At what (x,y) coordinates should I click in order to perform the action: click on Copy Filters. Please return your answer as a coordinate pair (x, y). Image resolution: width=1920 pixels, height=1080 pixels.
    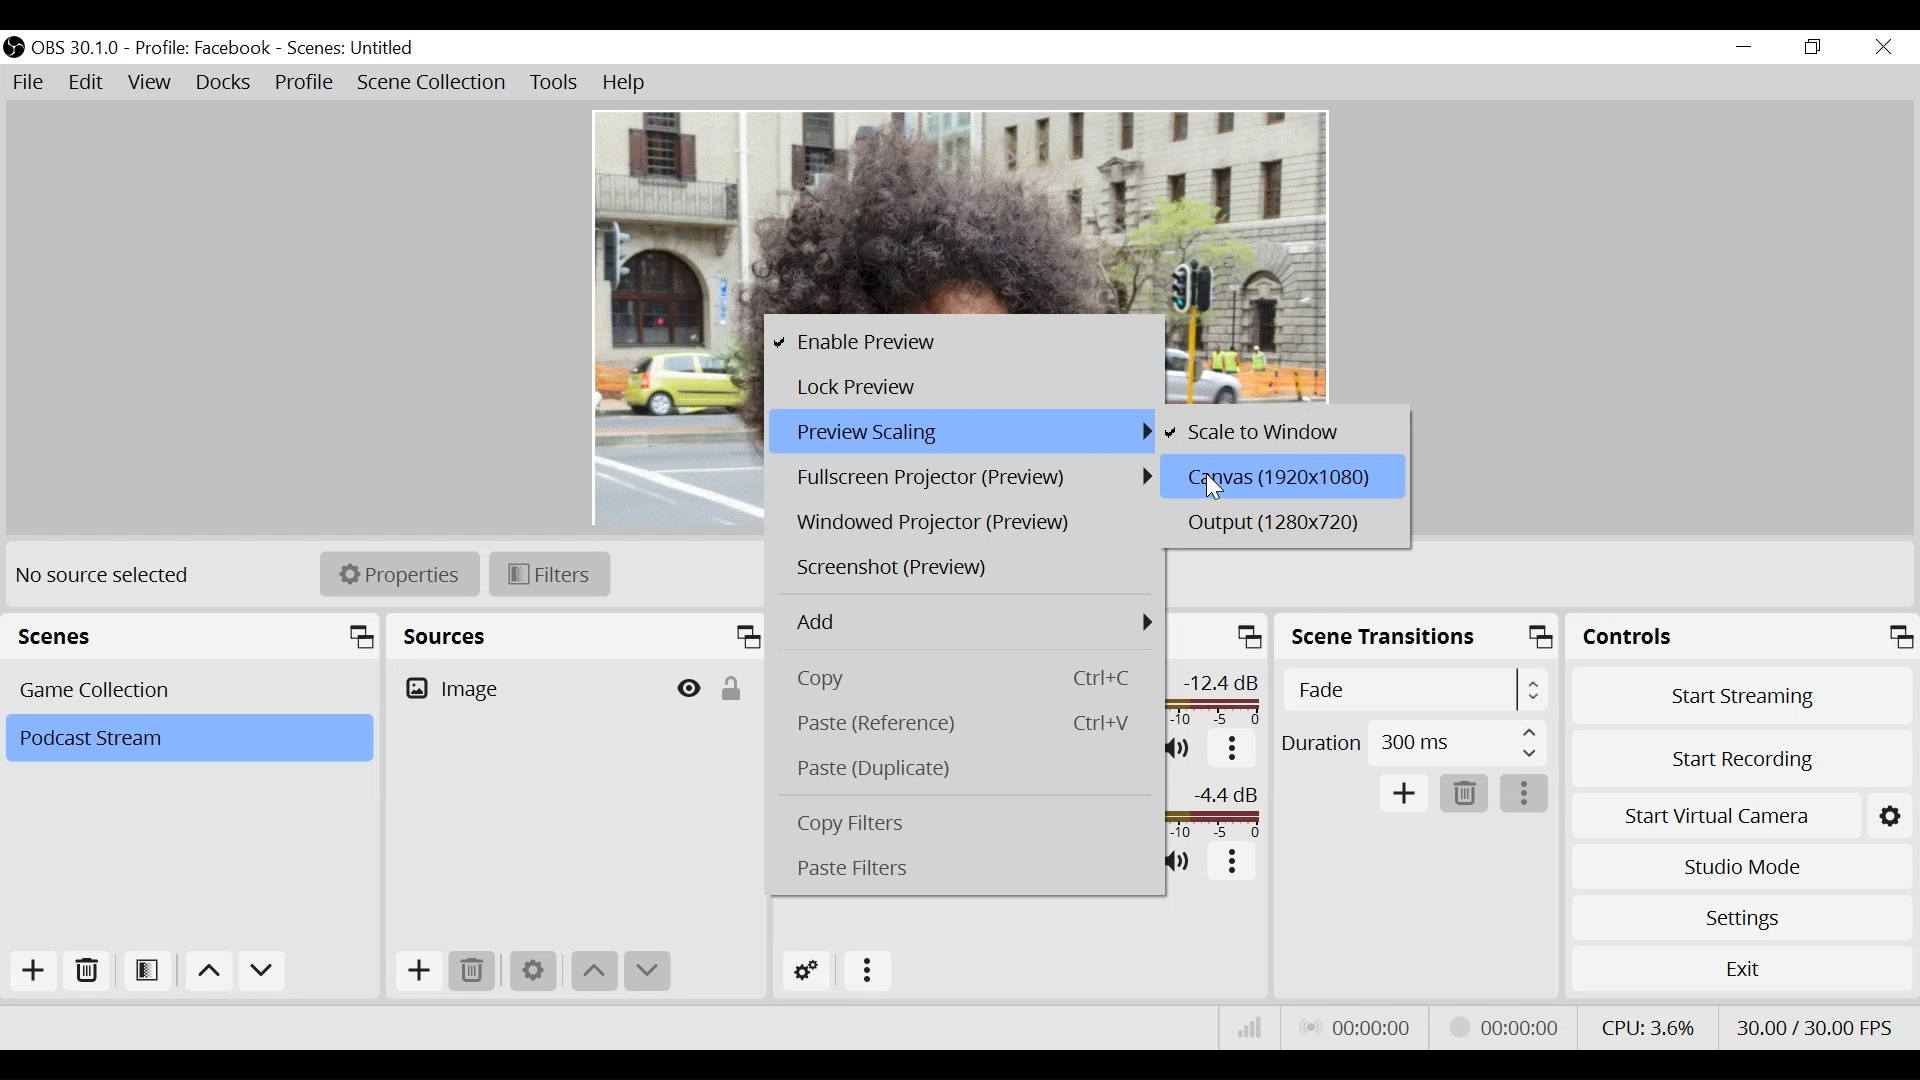
    Looking at the image, I should click on (969, 822).